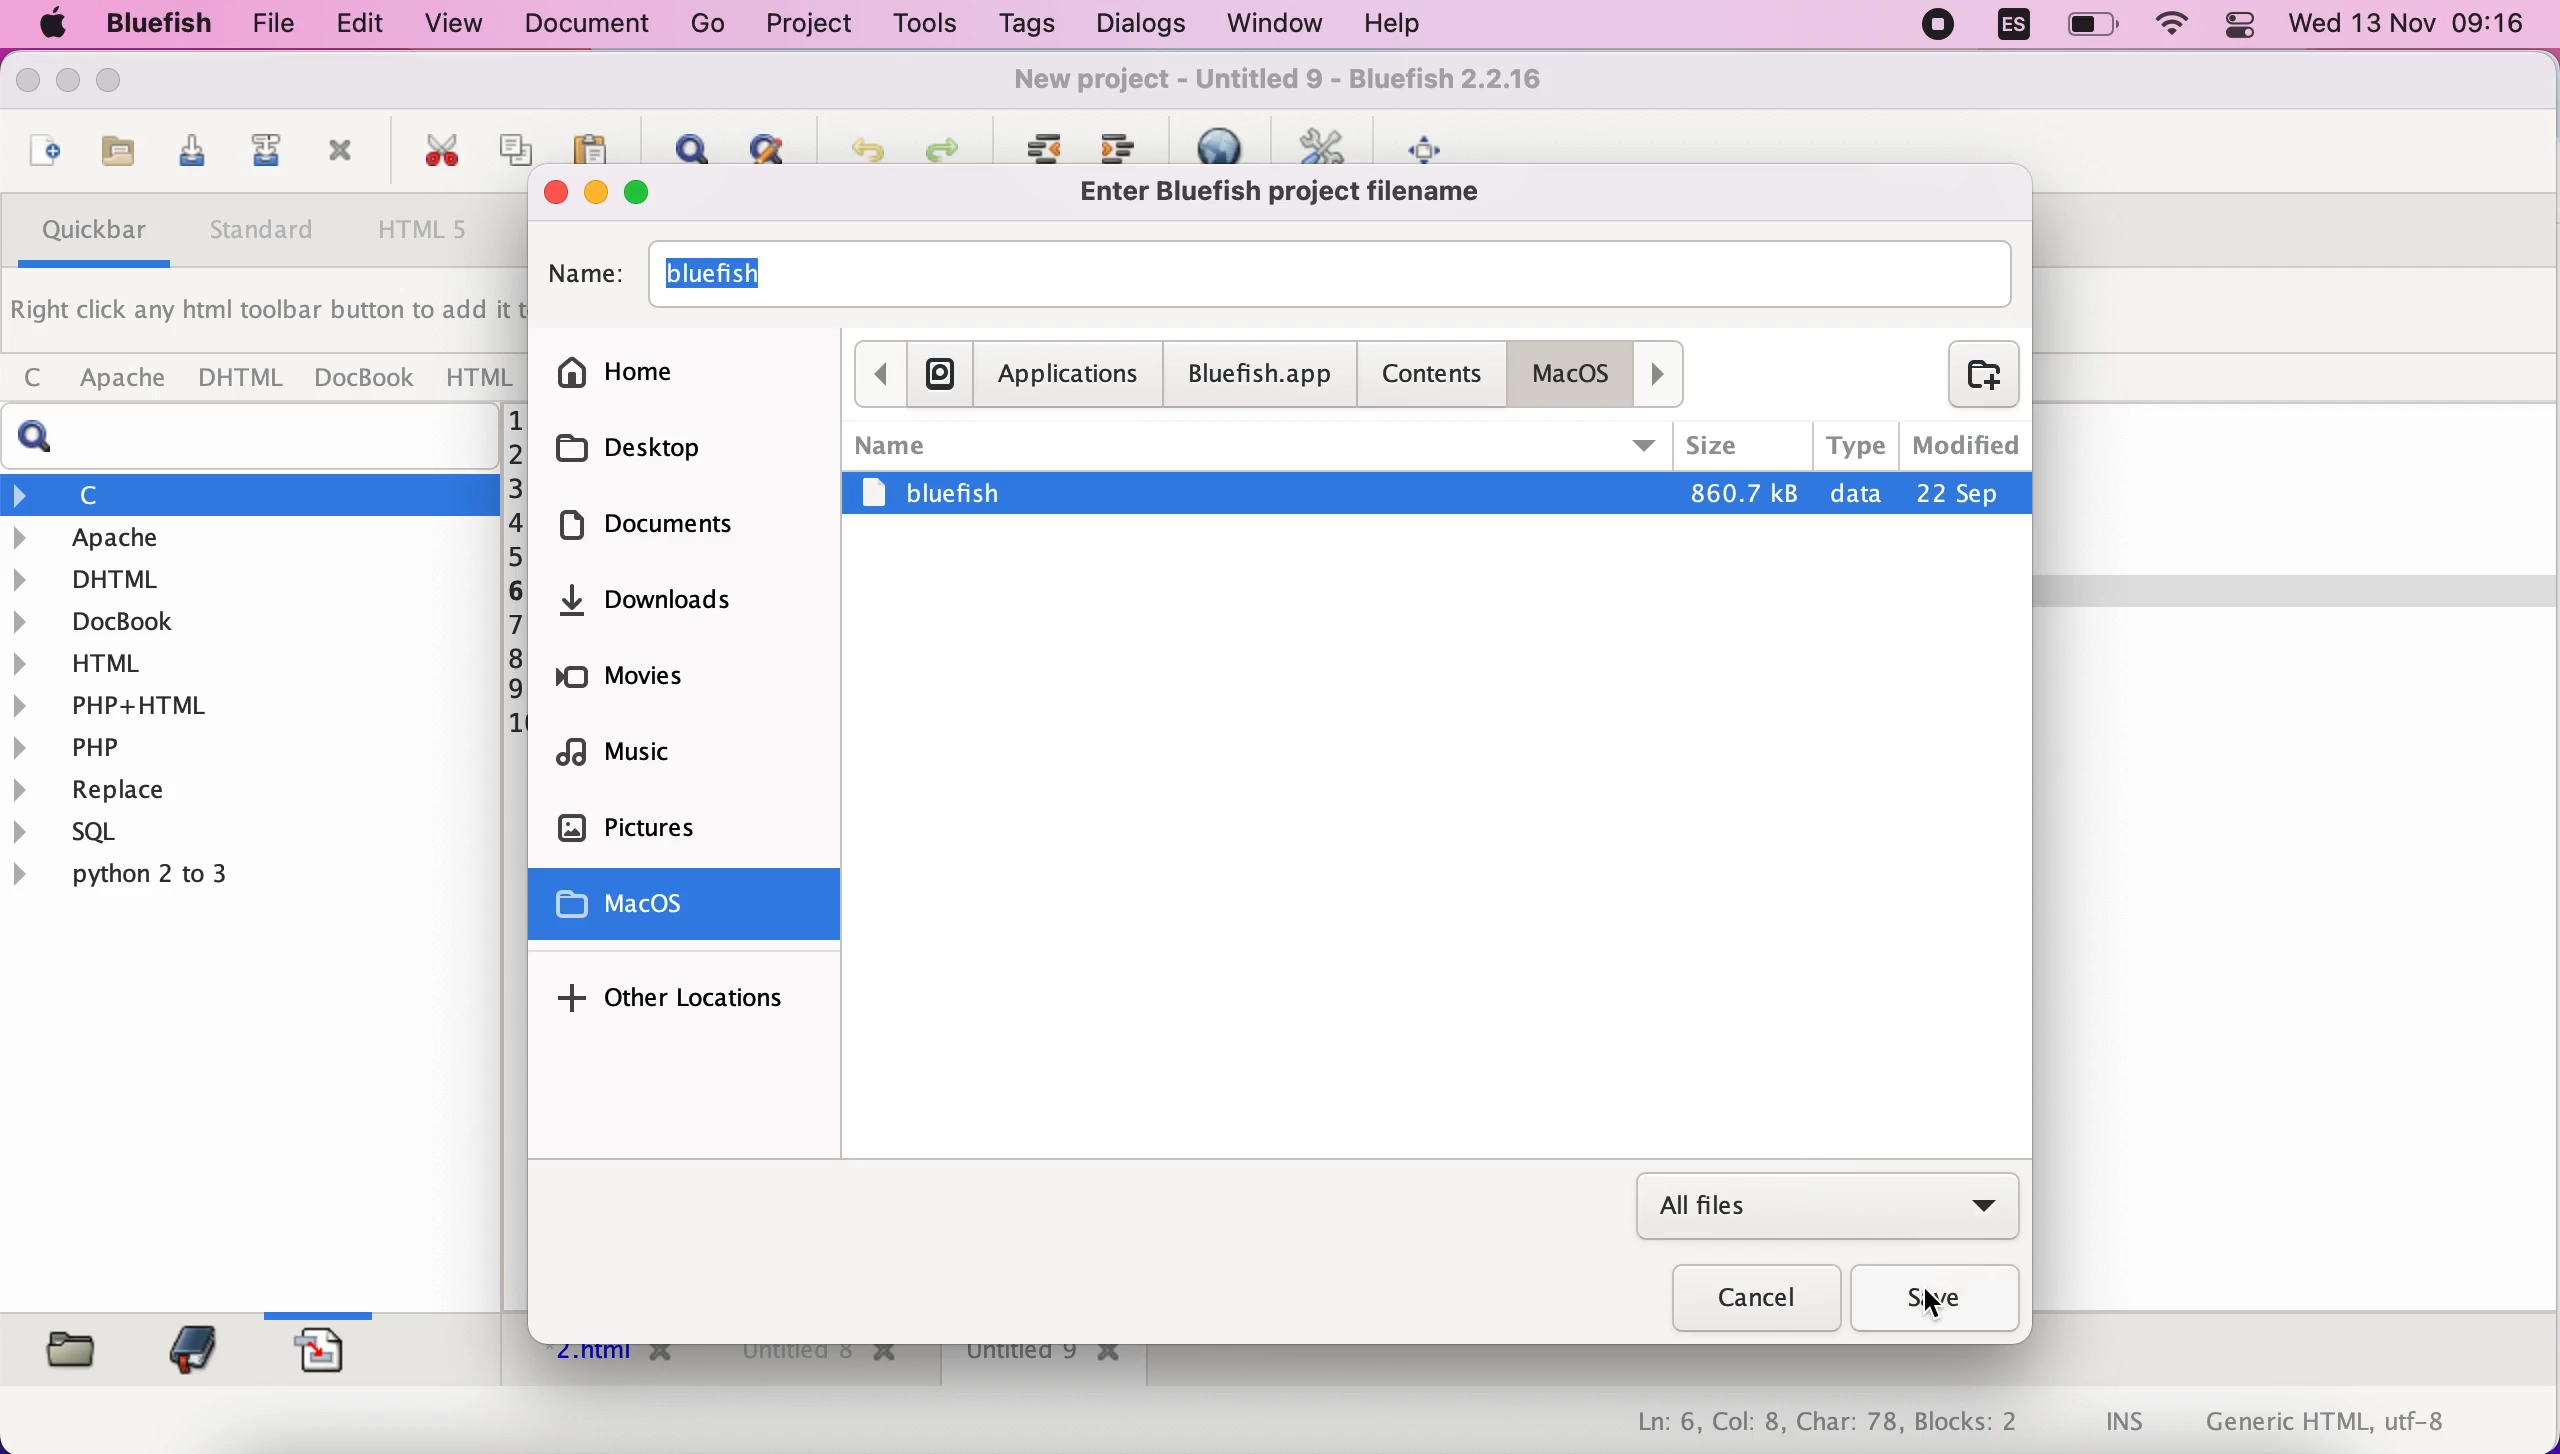 This screenshot has width=2560, height=1454. I want to click on size, so click(1742, 445).